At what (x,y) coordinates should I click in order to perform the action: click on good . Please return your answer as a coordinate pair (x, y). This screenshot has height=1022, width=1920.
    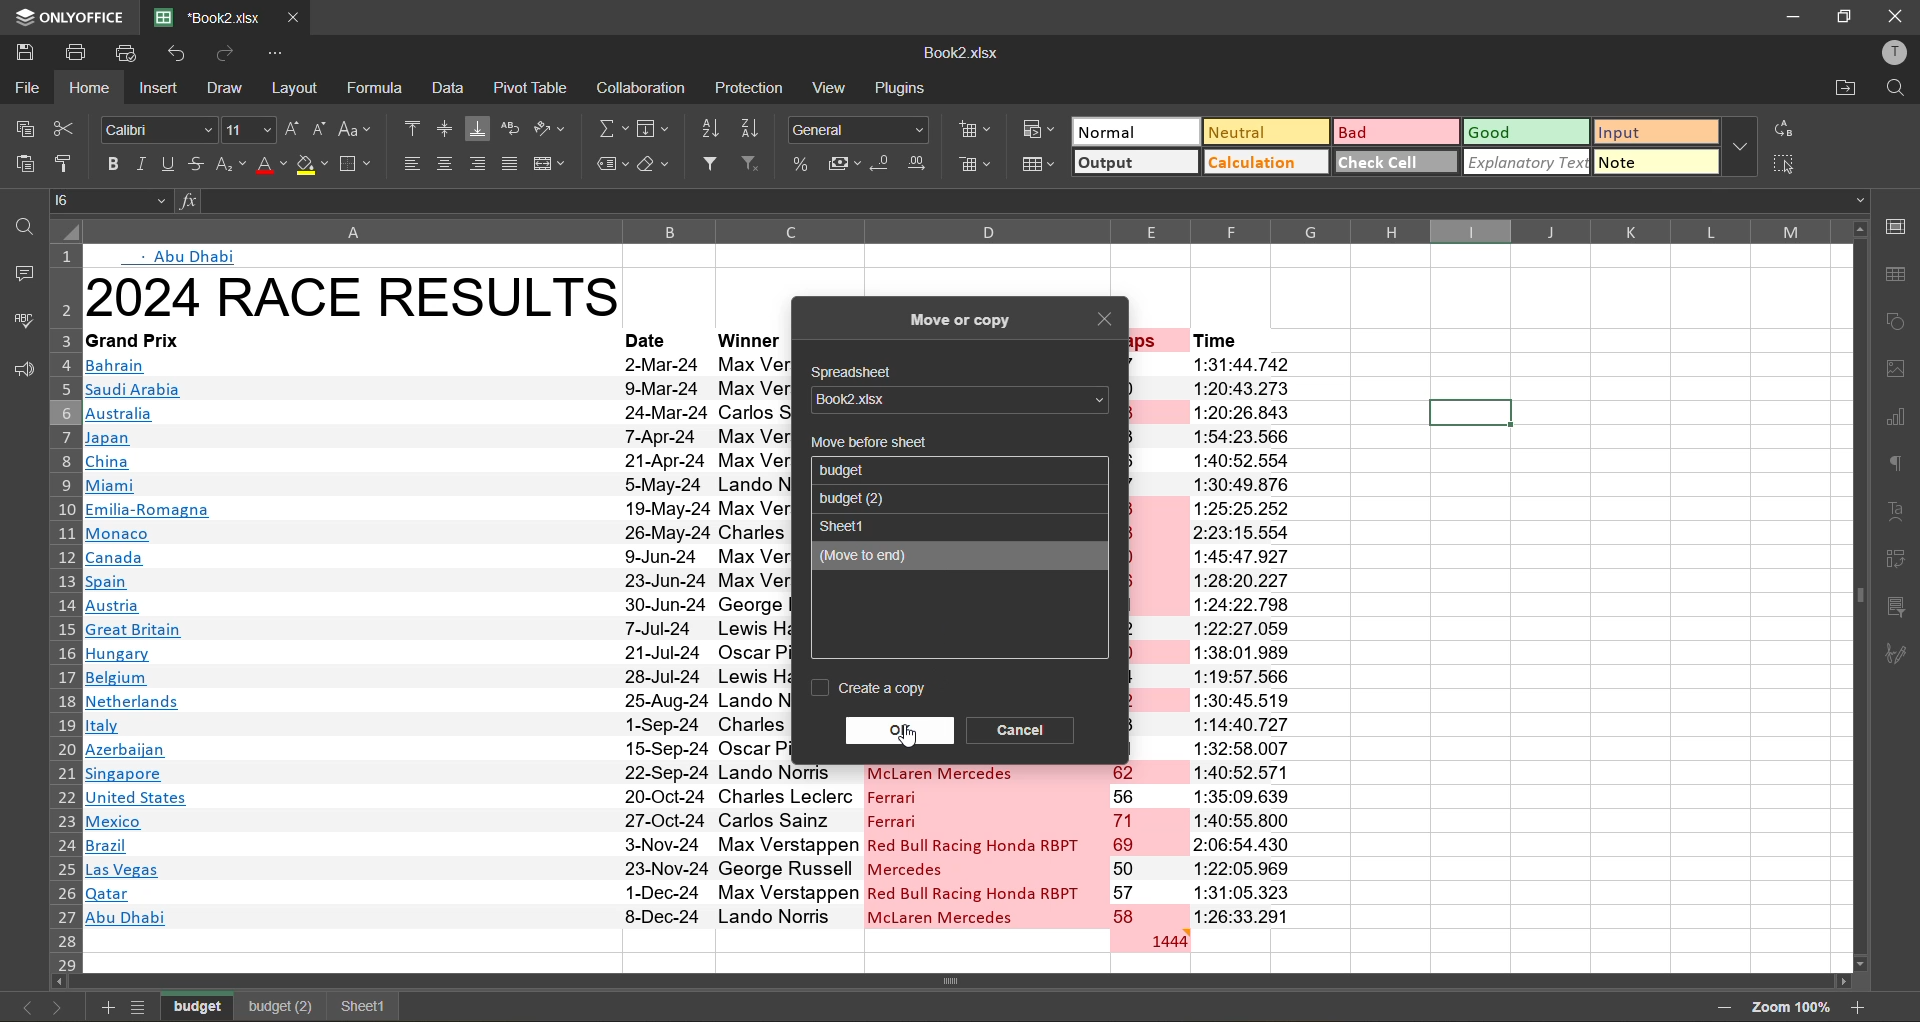
    Looking at the image, I should click on (1528, 133).